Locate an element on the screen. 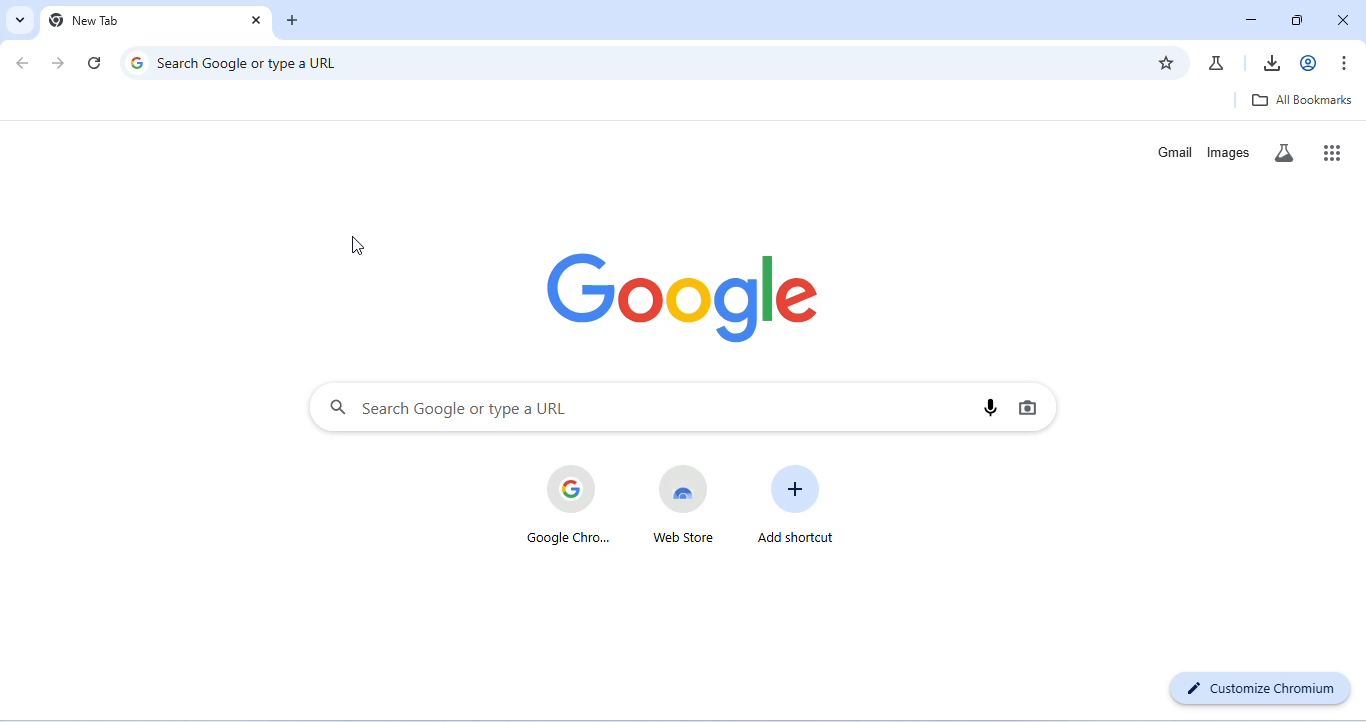 The image size is (1366, 722). account is located at coordinates (1309, 61).